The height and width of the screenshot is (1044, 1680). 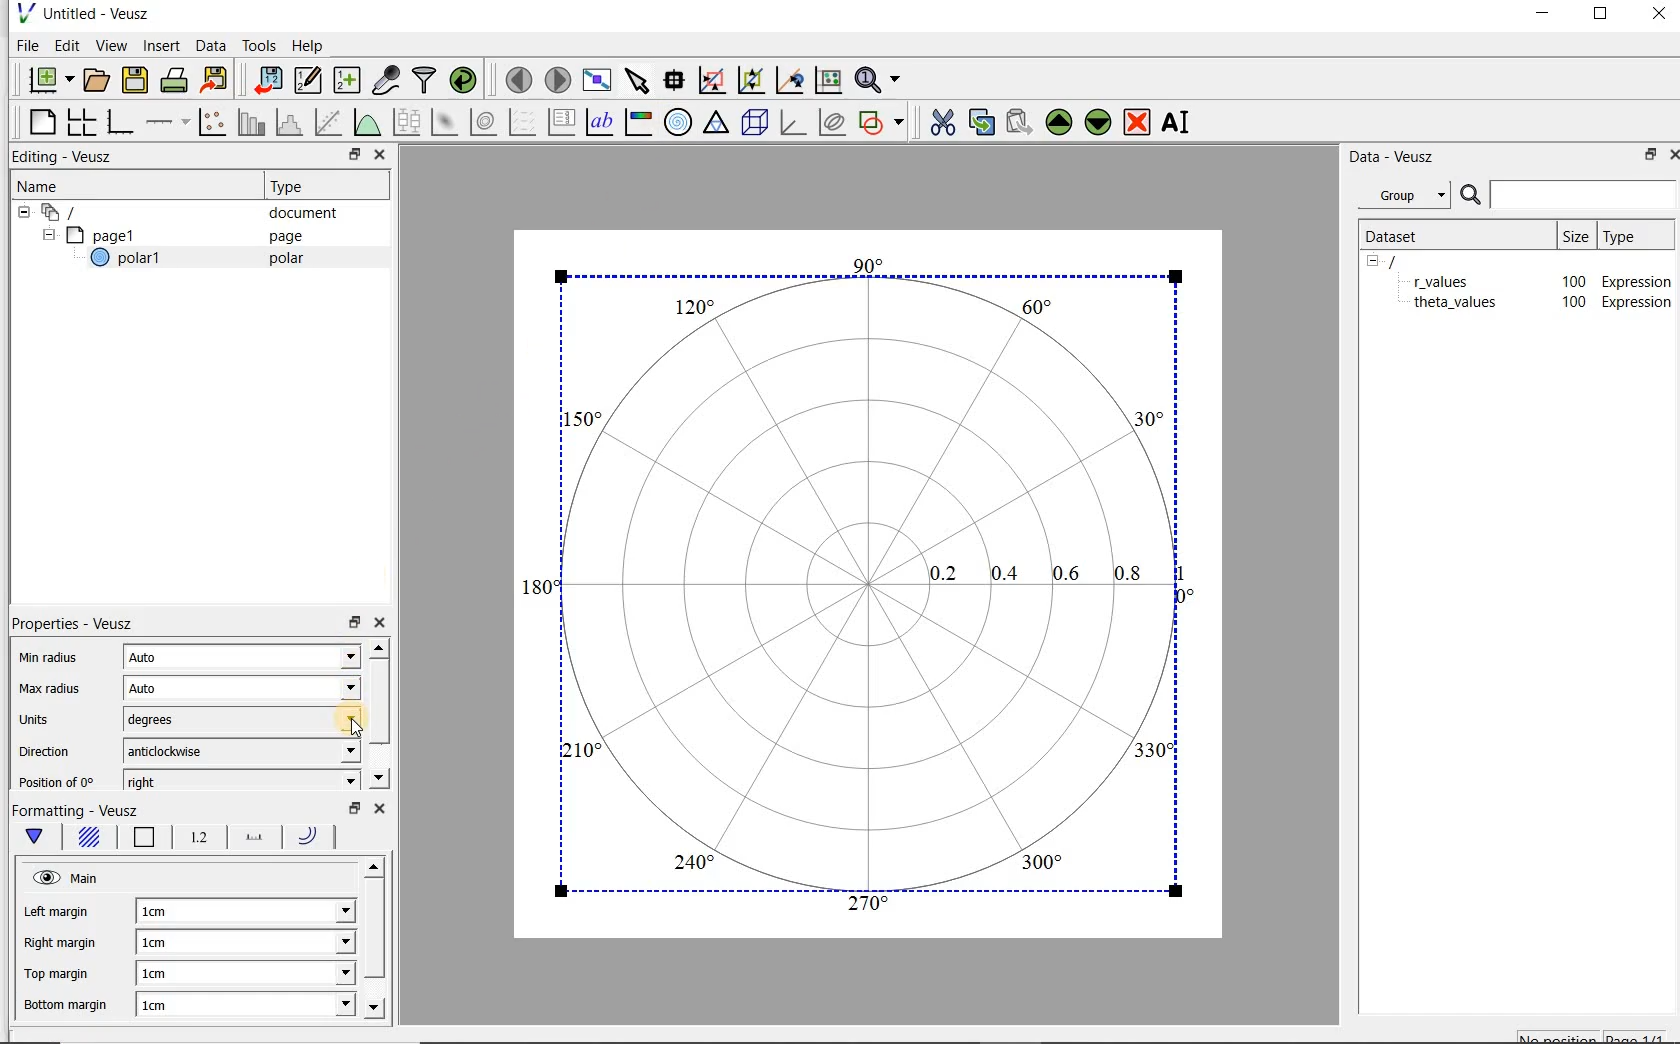 What do you see at coordinates (178, 79) in the screenshot?
I see `print the document` at bounding box center [178, 79].